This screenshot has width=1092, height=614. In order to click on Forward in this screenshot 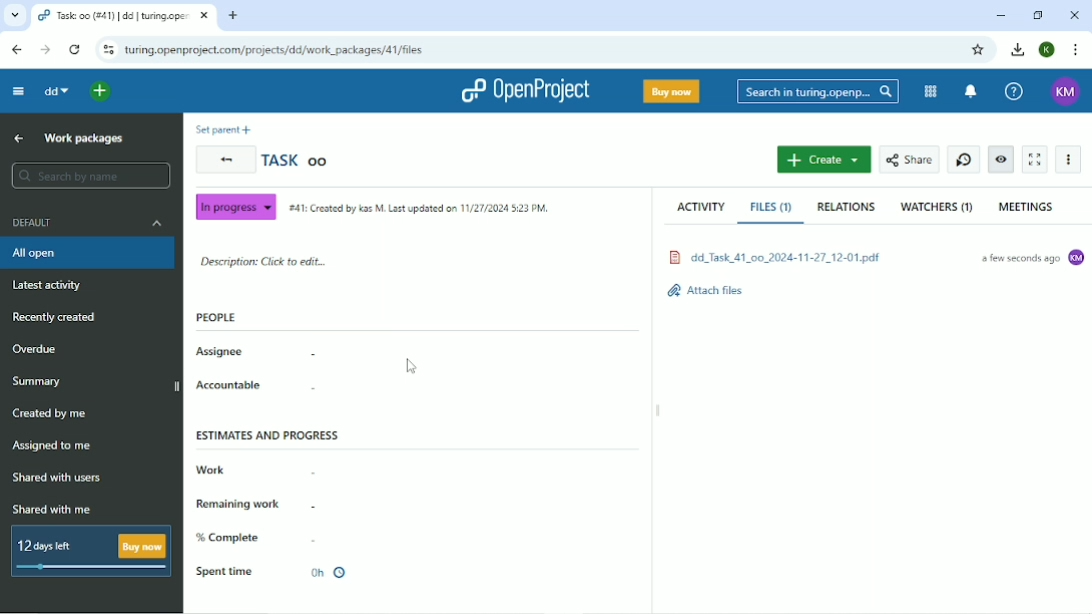, I will do `click(46, 49)`.